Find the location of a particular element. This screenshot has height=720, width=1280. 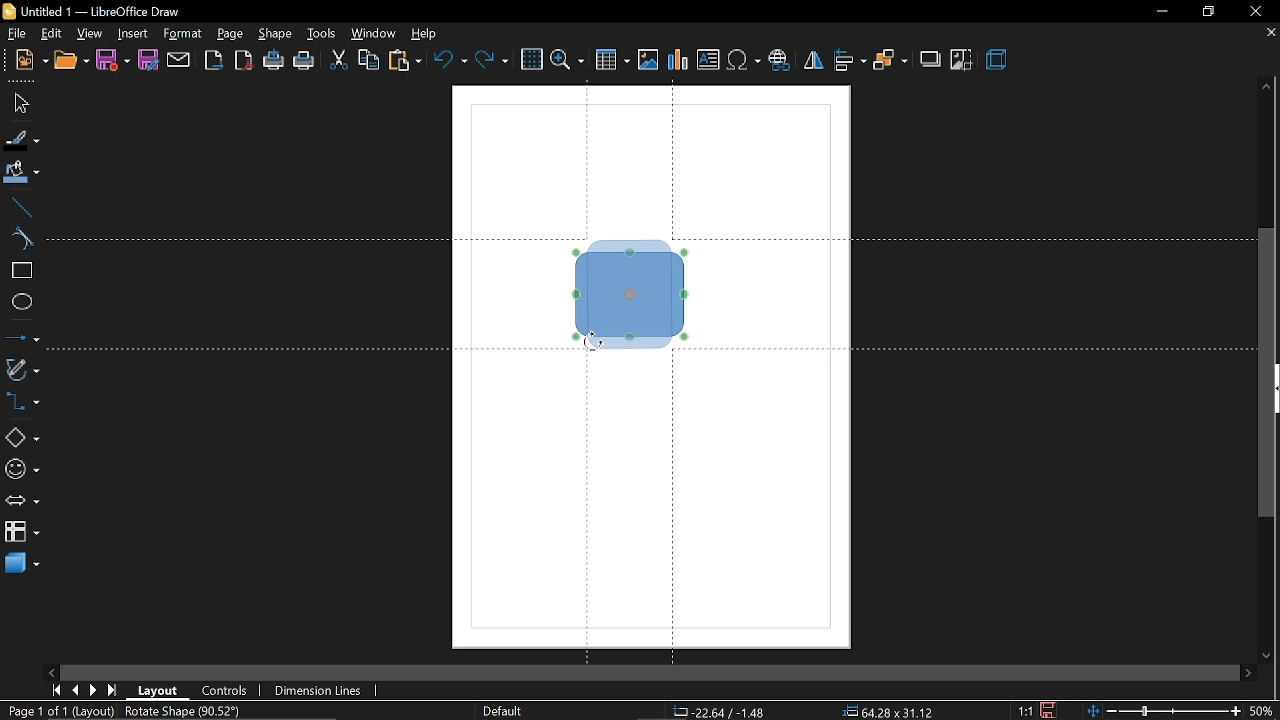

close tab is located at coordinates (1269, 34).